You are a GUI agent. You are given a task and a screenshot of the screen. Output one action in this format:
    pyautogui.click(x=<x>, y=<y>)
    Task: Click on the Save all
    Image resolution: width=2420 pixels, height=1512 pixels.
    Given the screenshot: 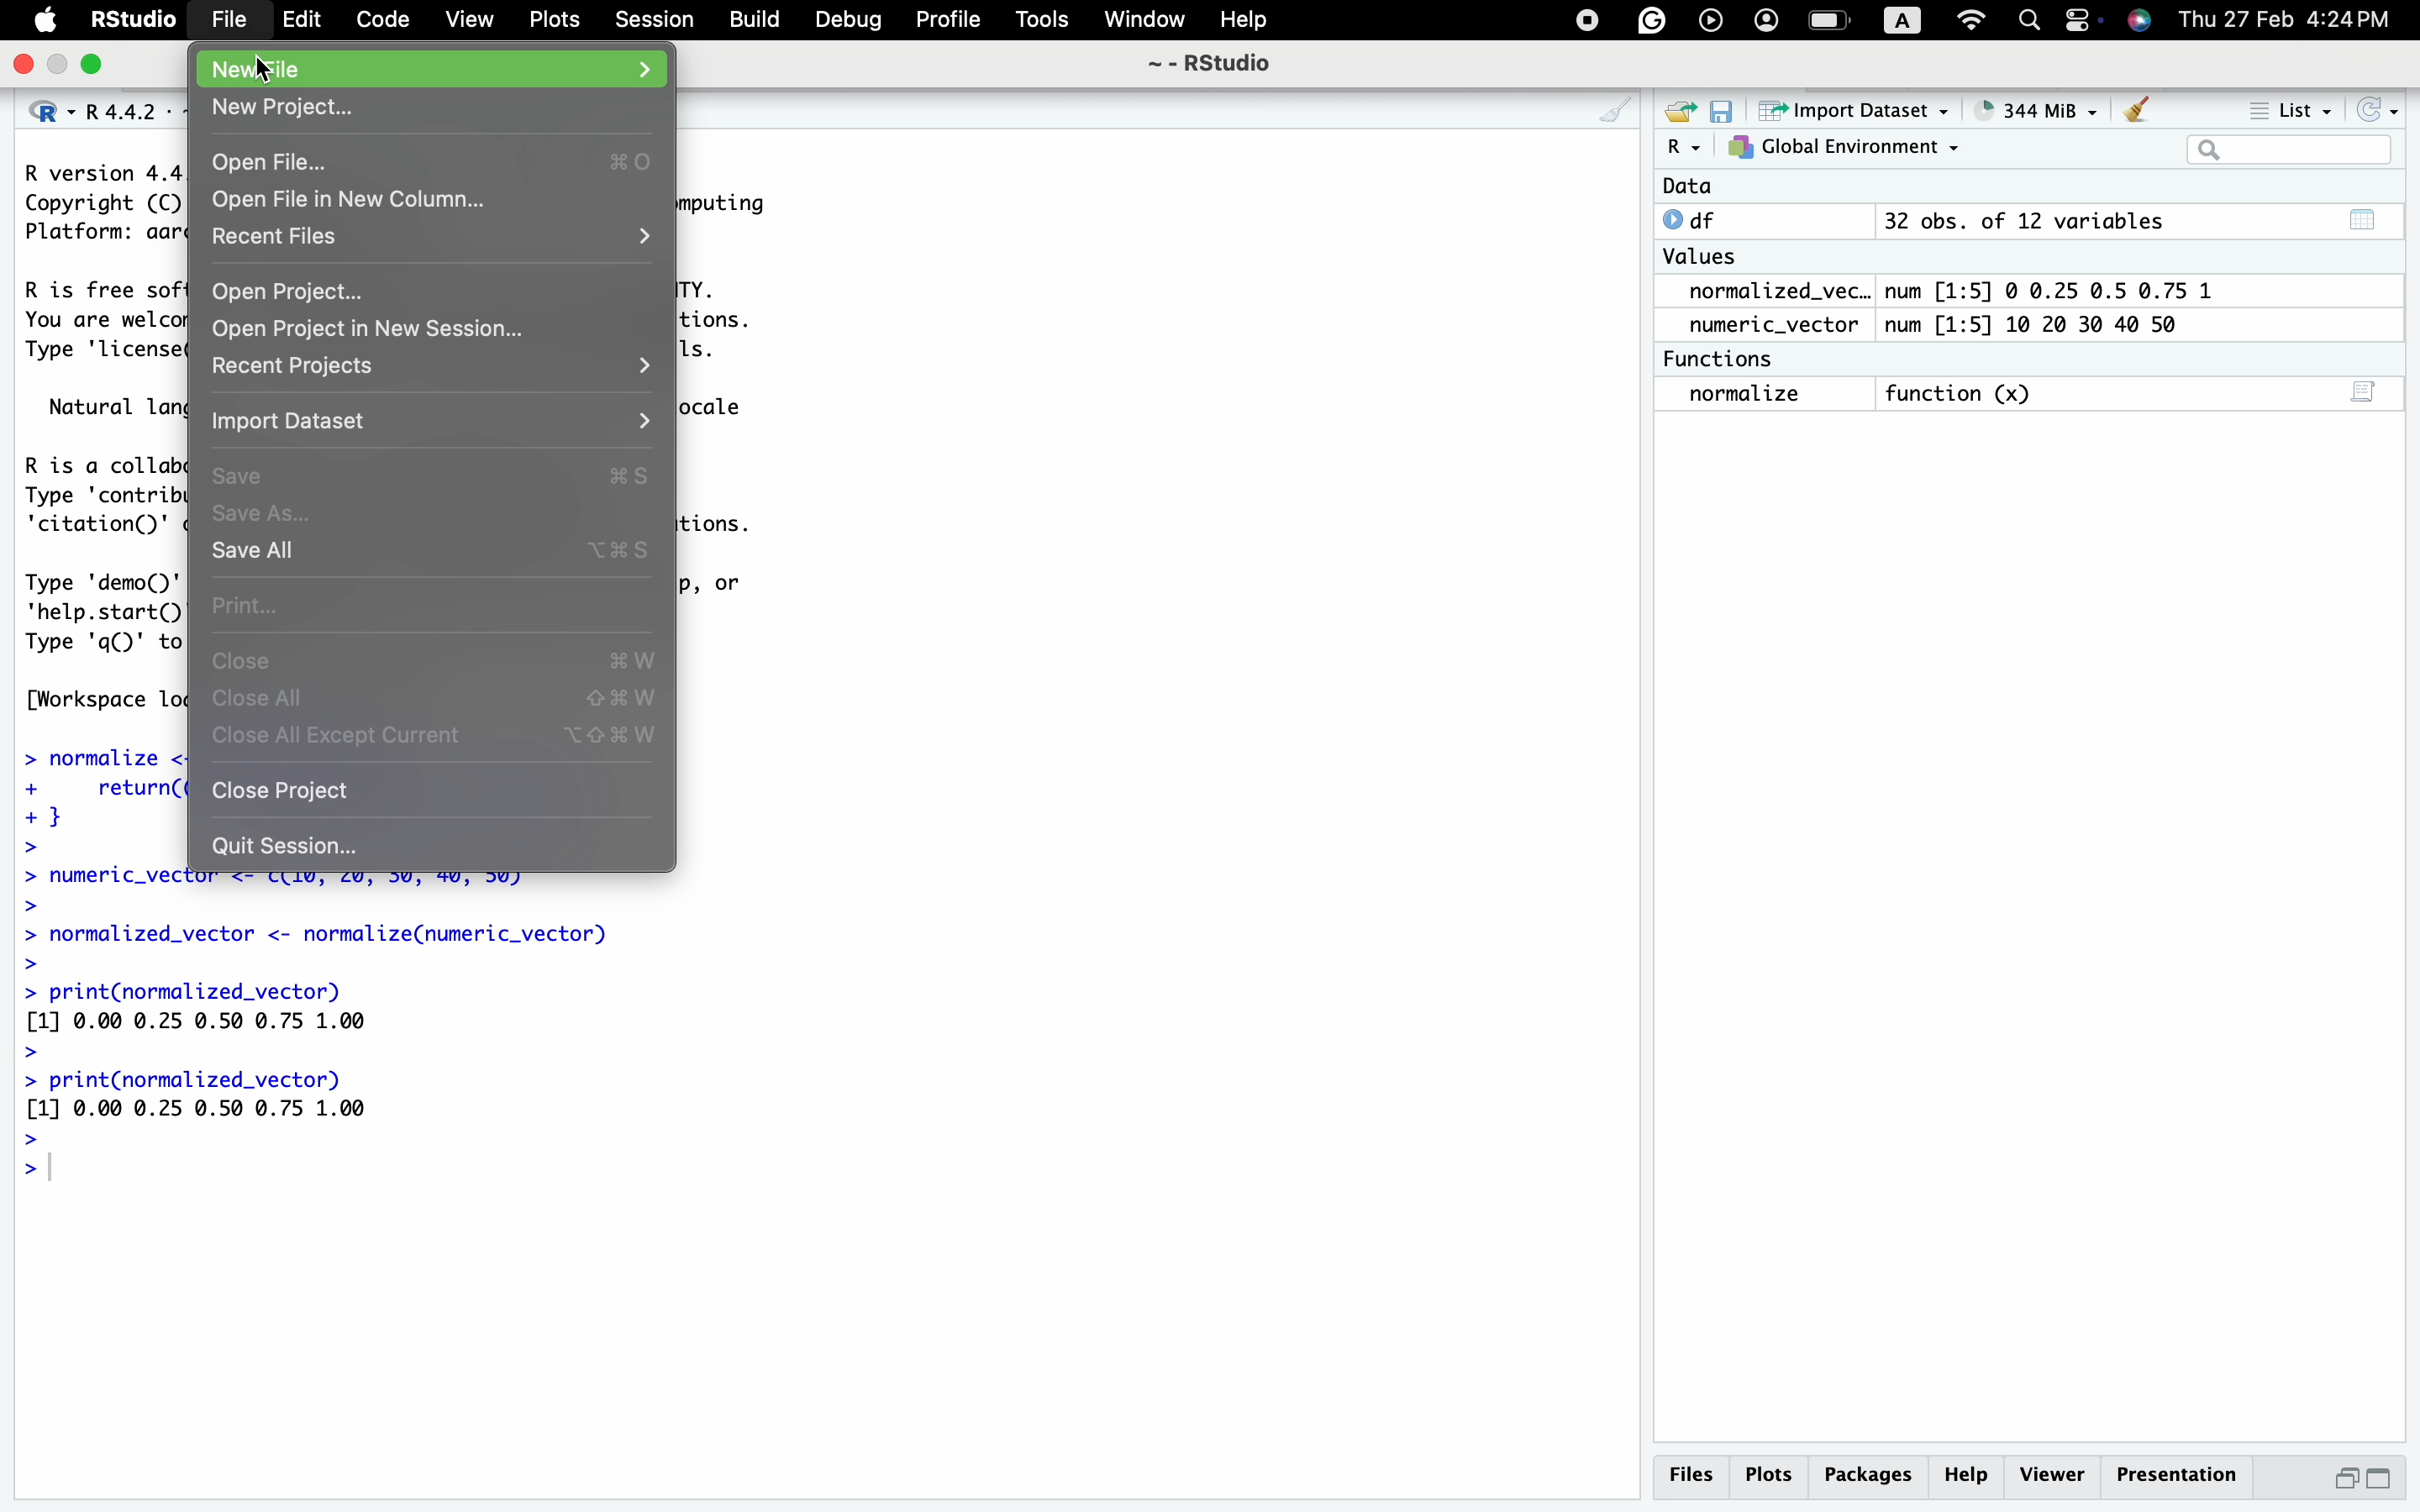 What is the action you would take?
    pyautogui.click(x=256, y=554)
    